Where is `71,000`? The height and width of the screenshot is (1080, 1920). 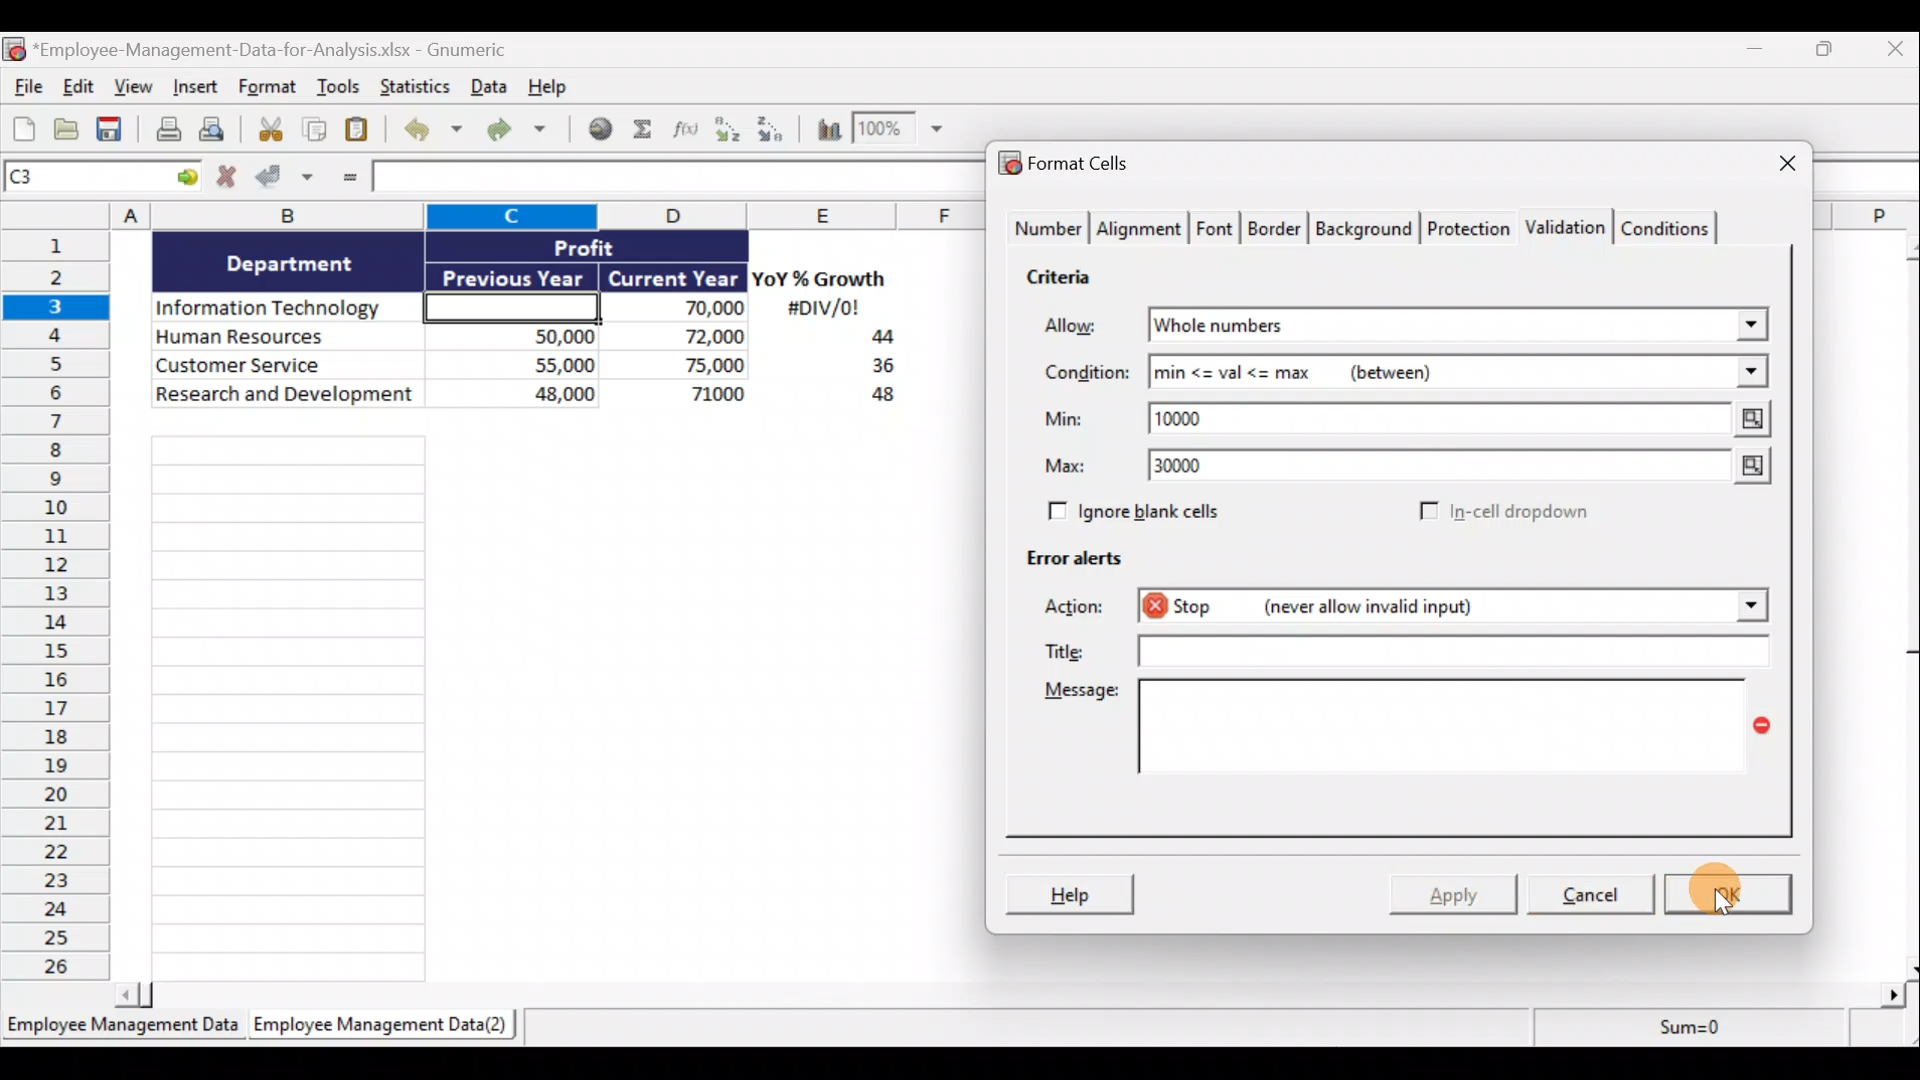
71,000 is located at coordinates (689, 396).